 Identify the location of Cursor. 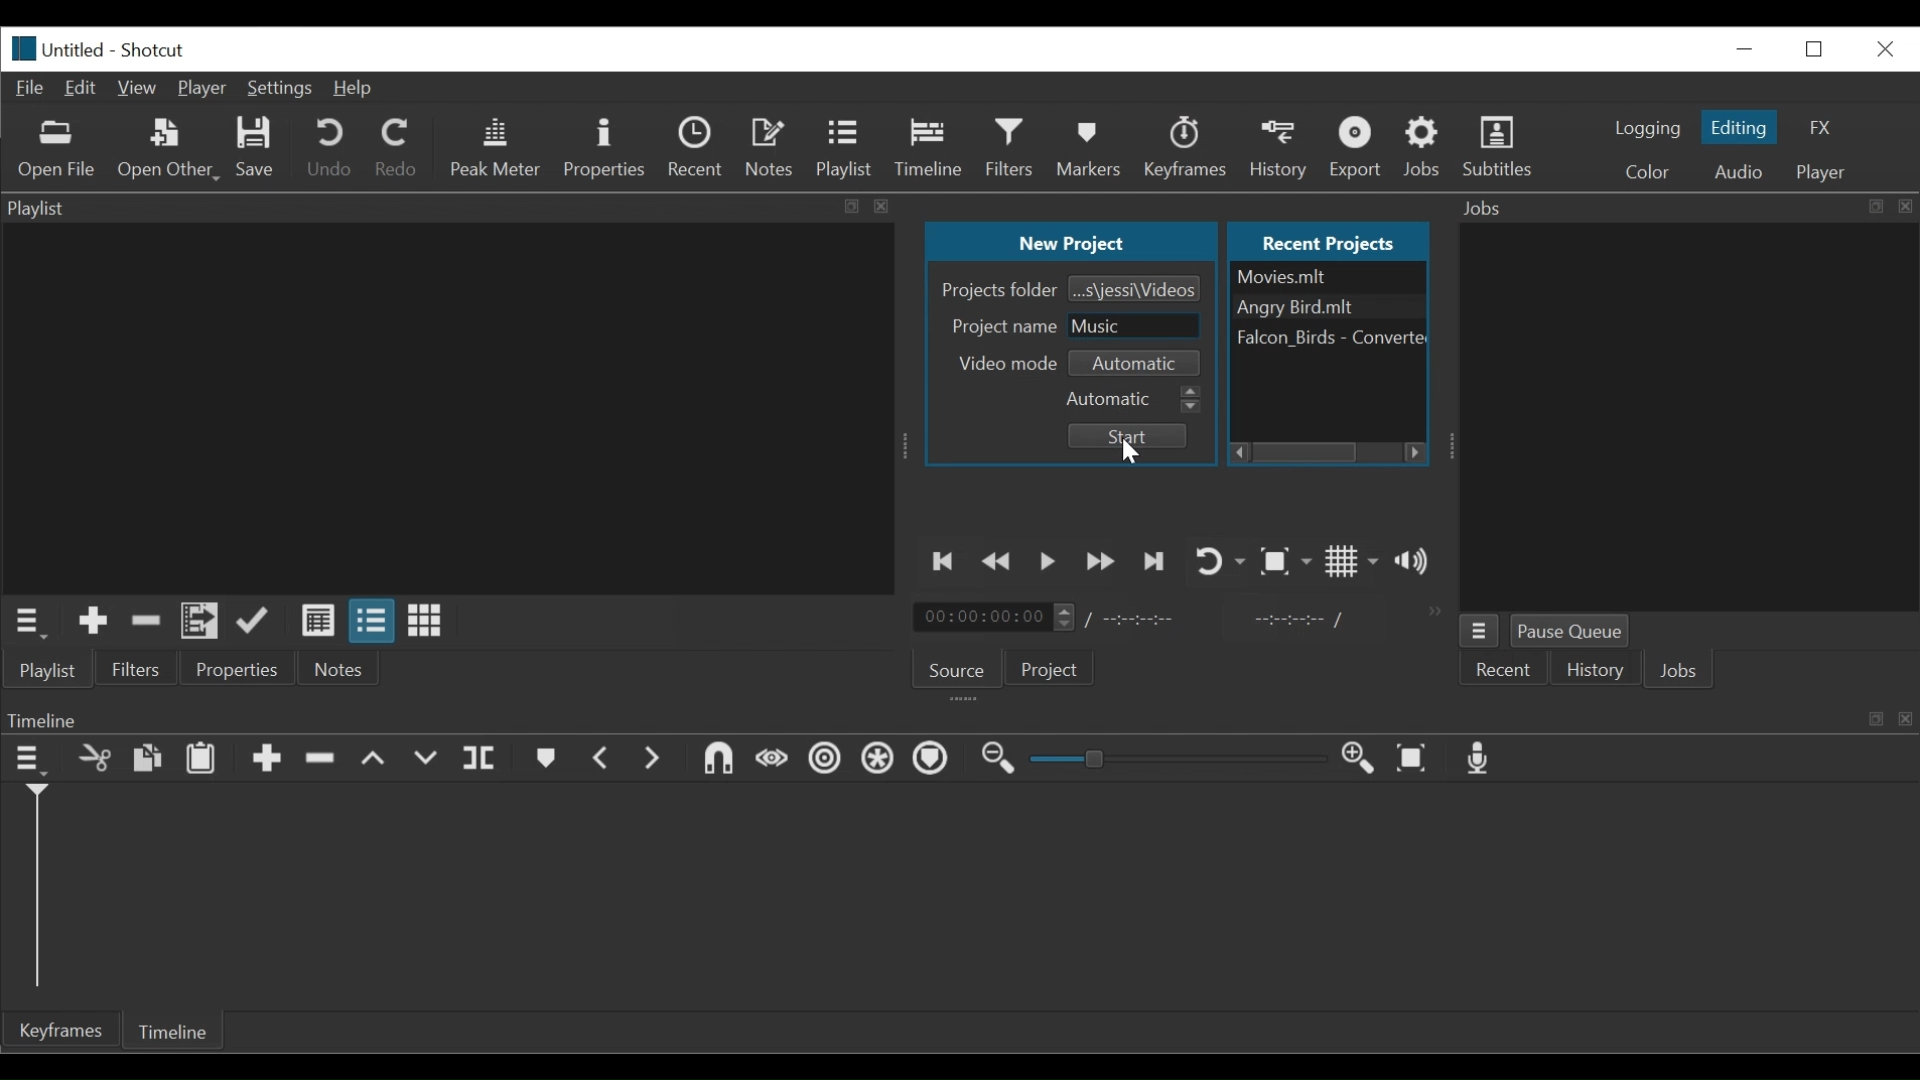
(1136, 454).